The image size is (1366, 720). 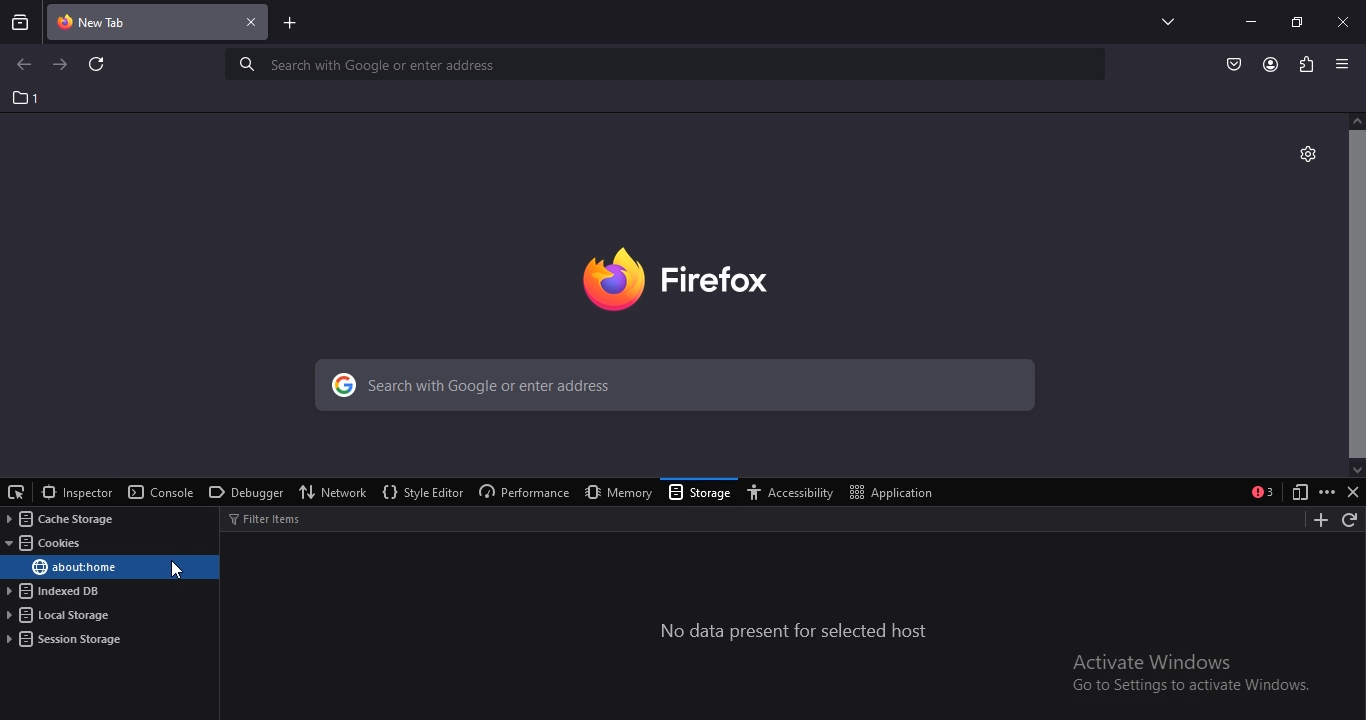 I want to click on close, so click(x=1345, y=21).